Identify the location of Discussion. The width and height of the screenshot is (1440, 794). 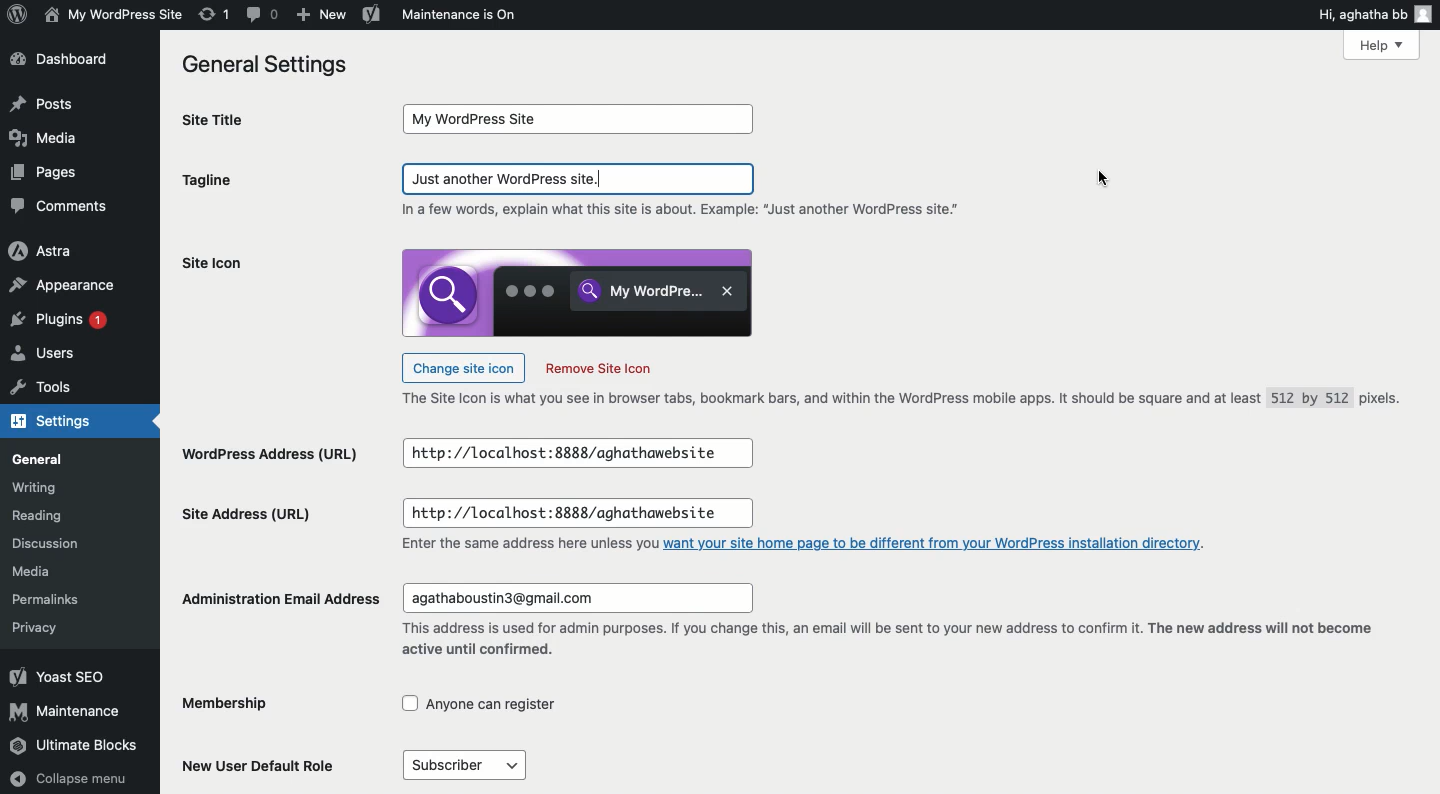
(53, 546).